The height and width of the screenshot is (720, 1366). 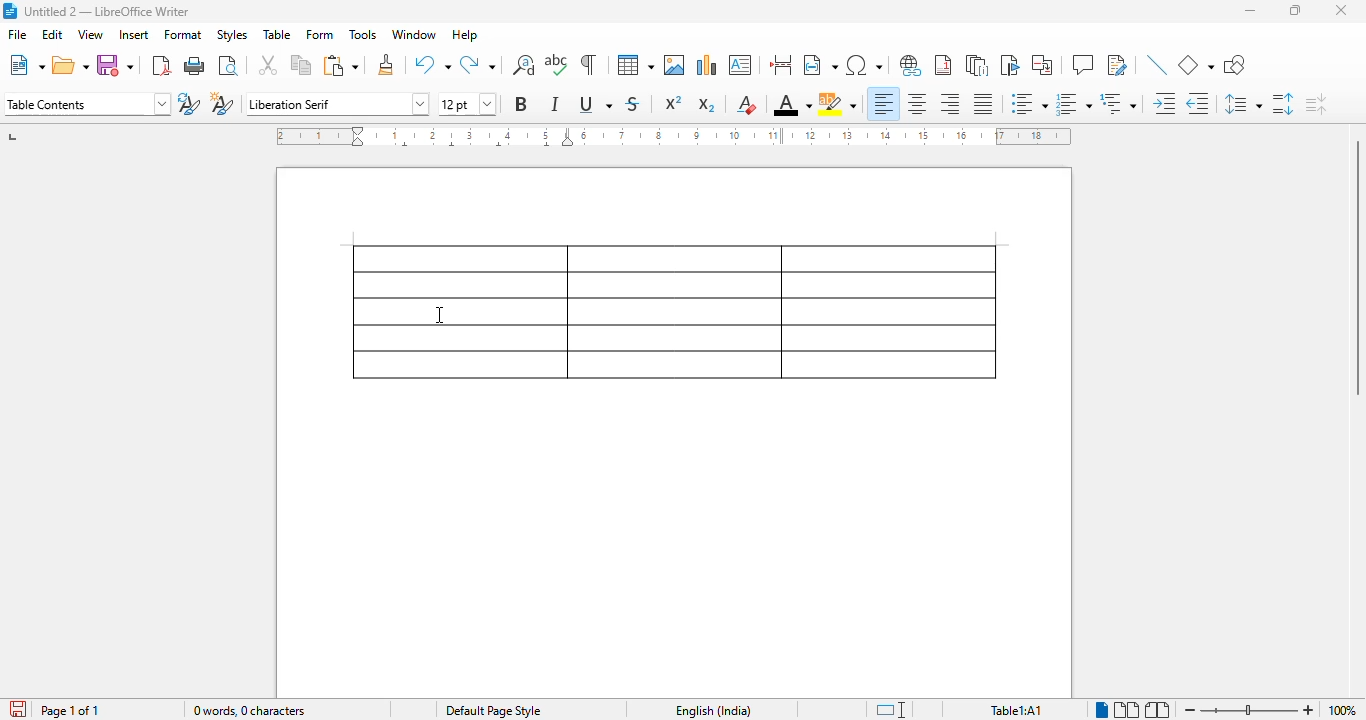 What do you see at coordinates (363, 35) in the screenshot?
I see `tools` at bounding box center [363, 35].